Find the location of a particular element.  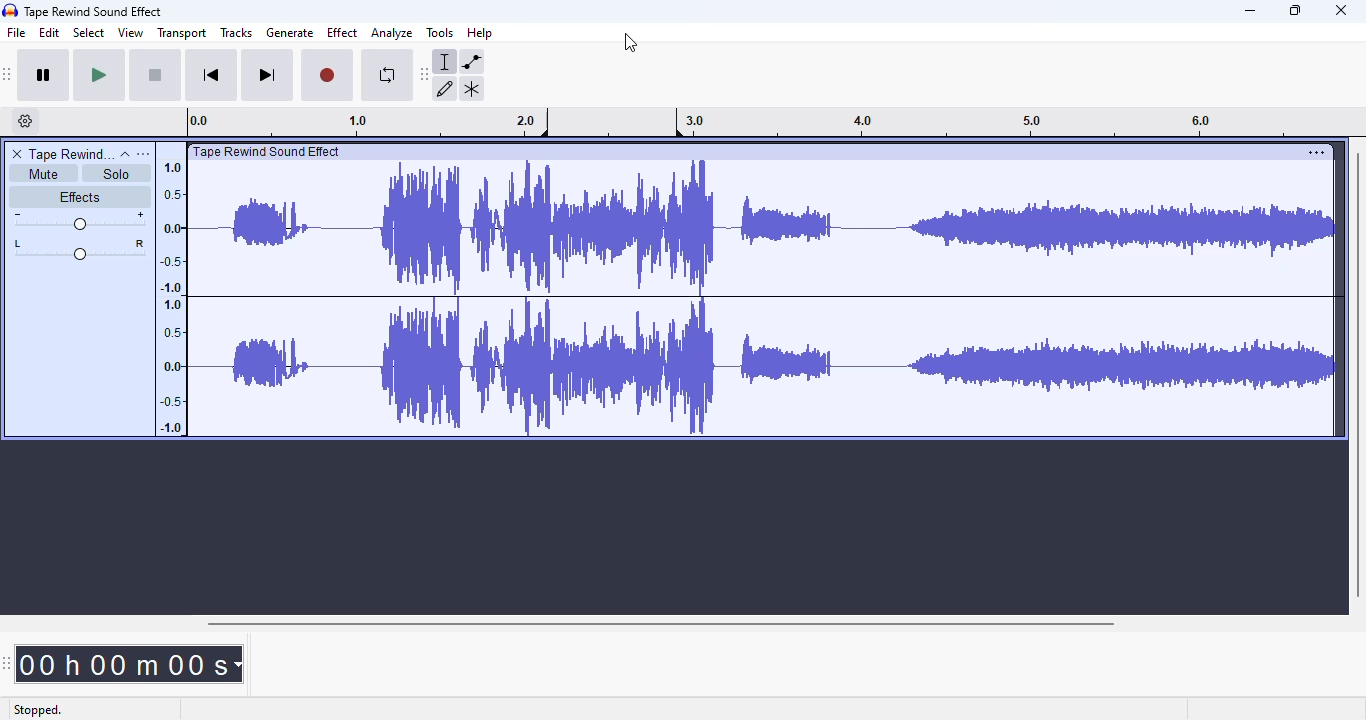

collapse is located at coordinates (125, 154).